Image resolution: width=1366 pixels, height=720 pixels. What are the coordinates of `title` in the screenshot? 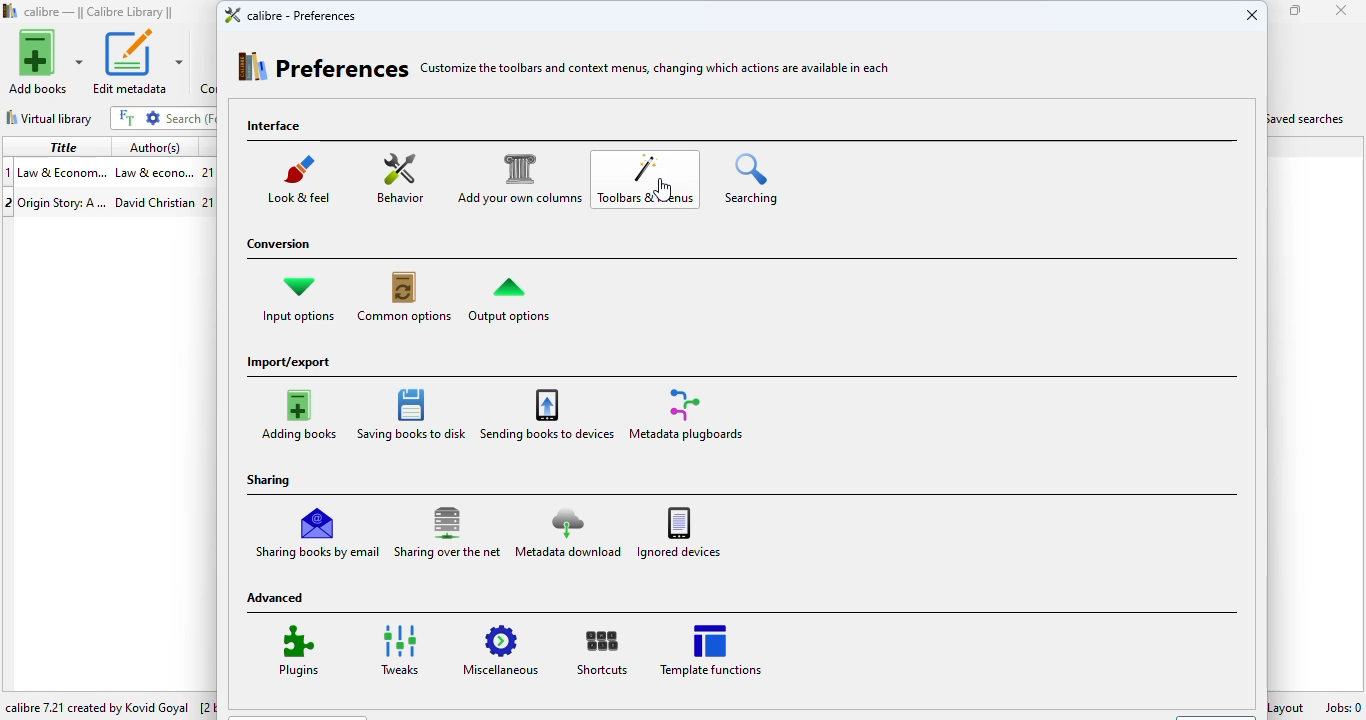 It's located at (63, 146).